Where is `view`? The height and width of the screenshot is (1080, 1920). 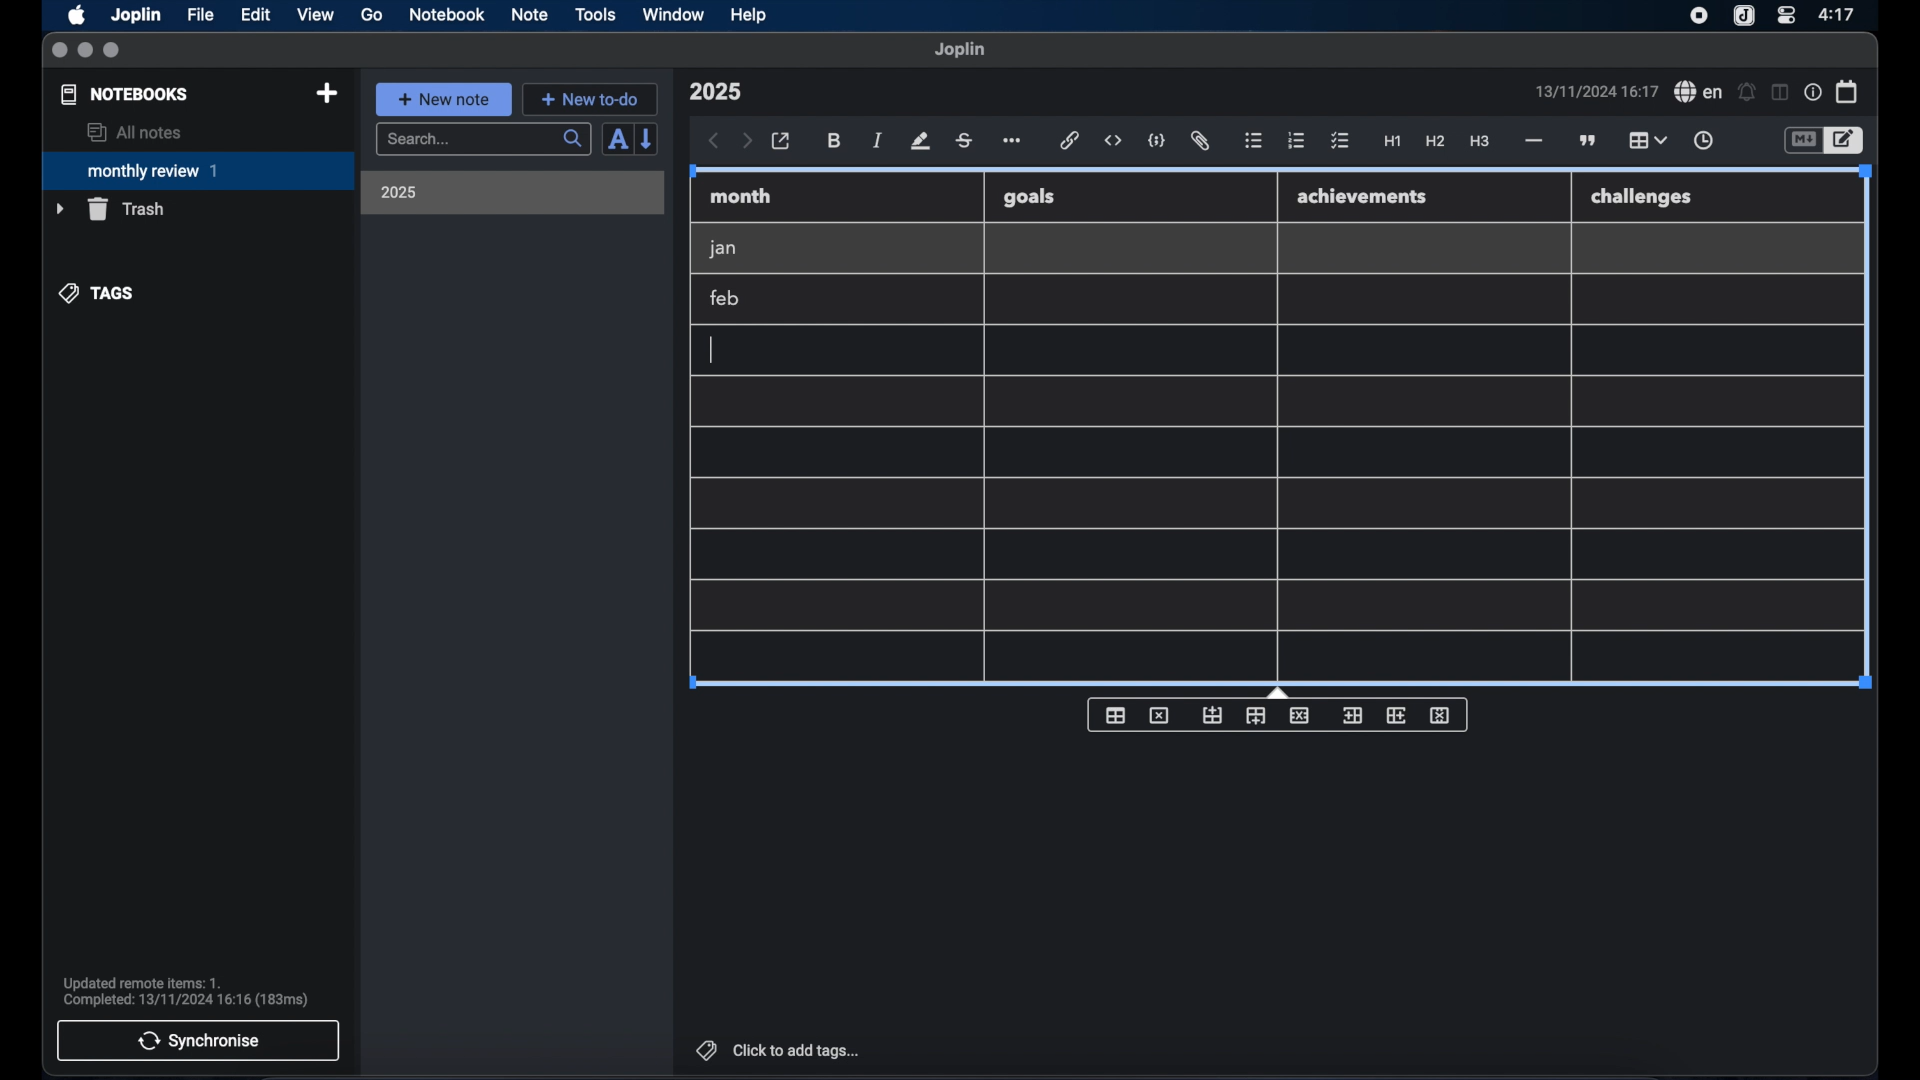
view is located at coordinates (315, 15).